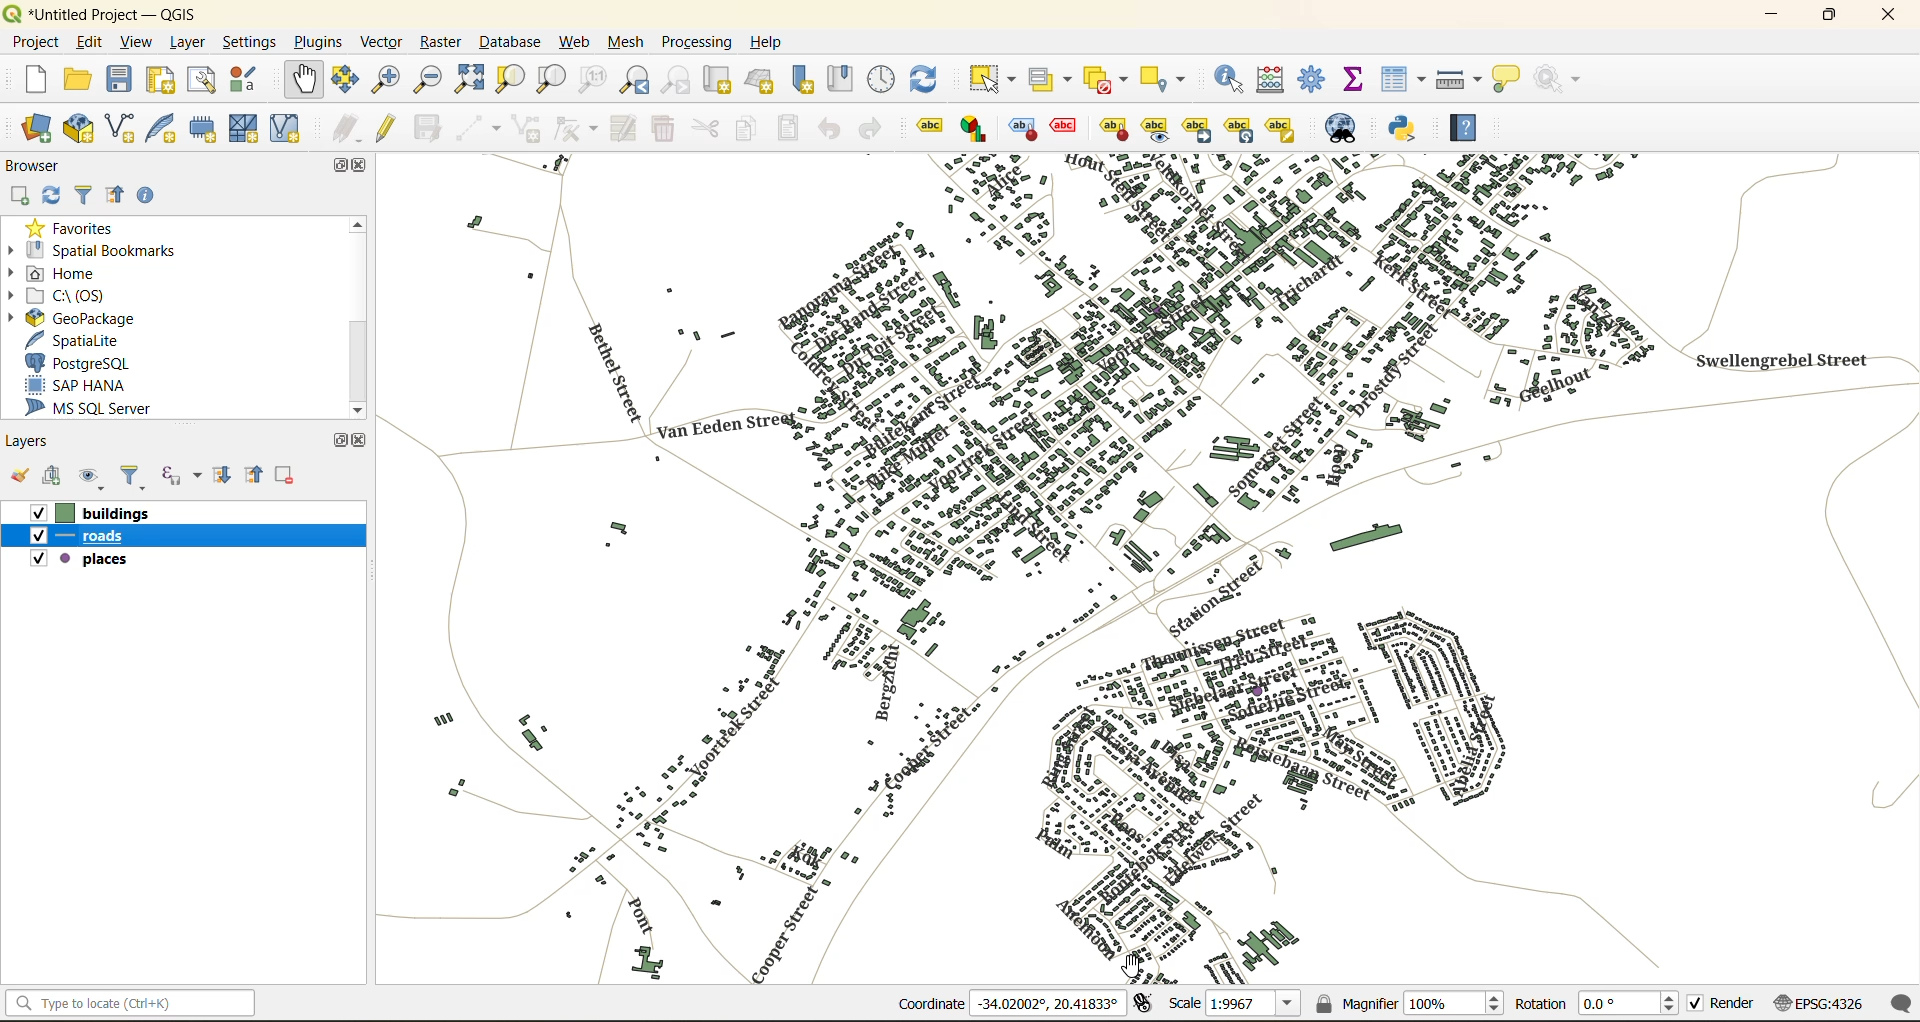  I want to click on processing, so click(700, 42).